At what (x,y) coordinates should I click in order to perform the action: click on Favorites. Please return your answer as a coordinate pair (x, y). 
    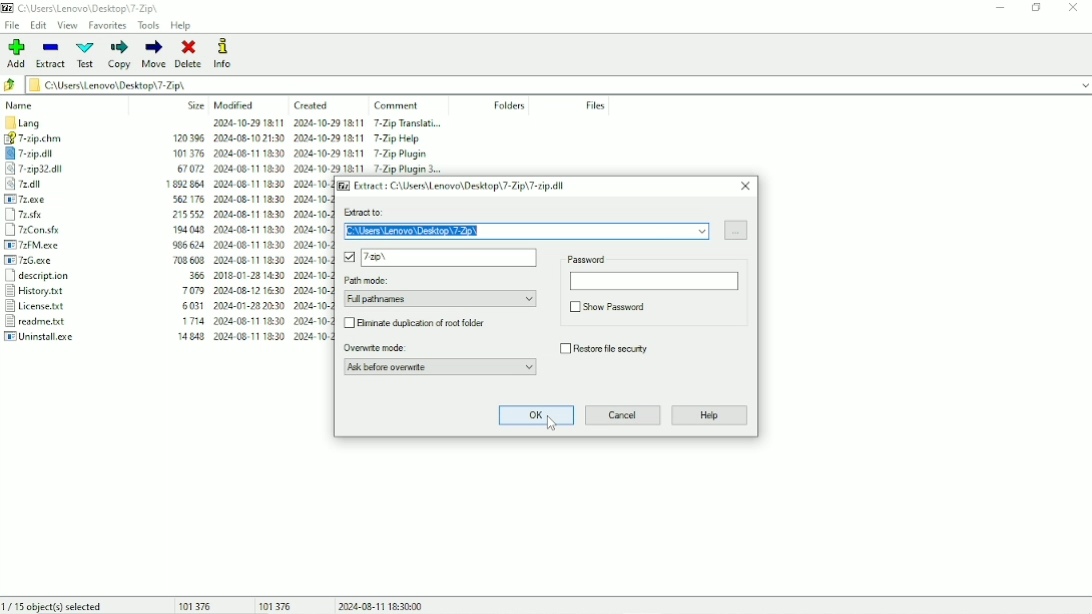
    Looking at the image, I should click on (107, 25).